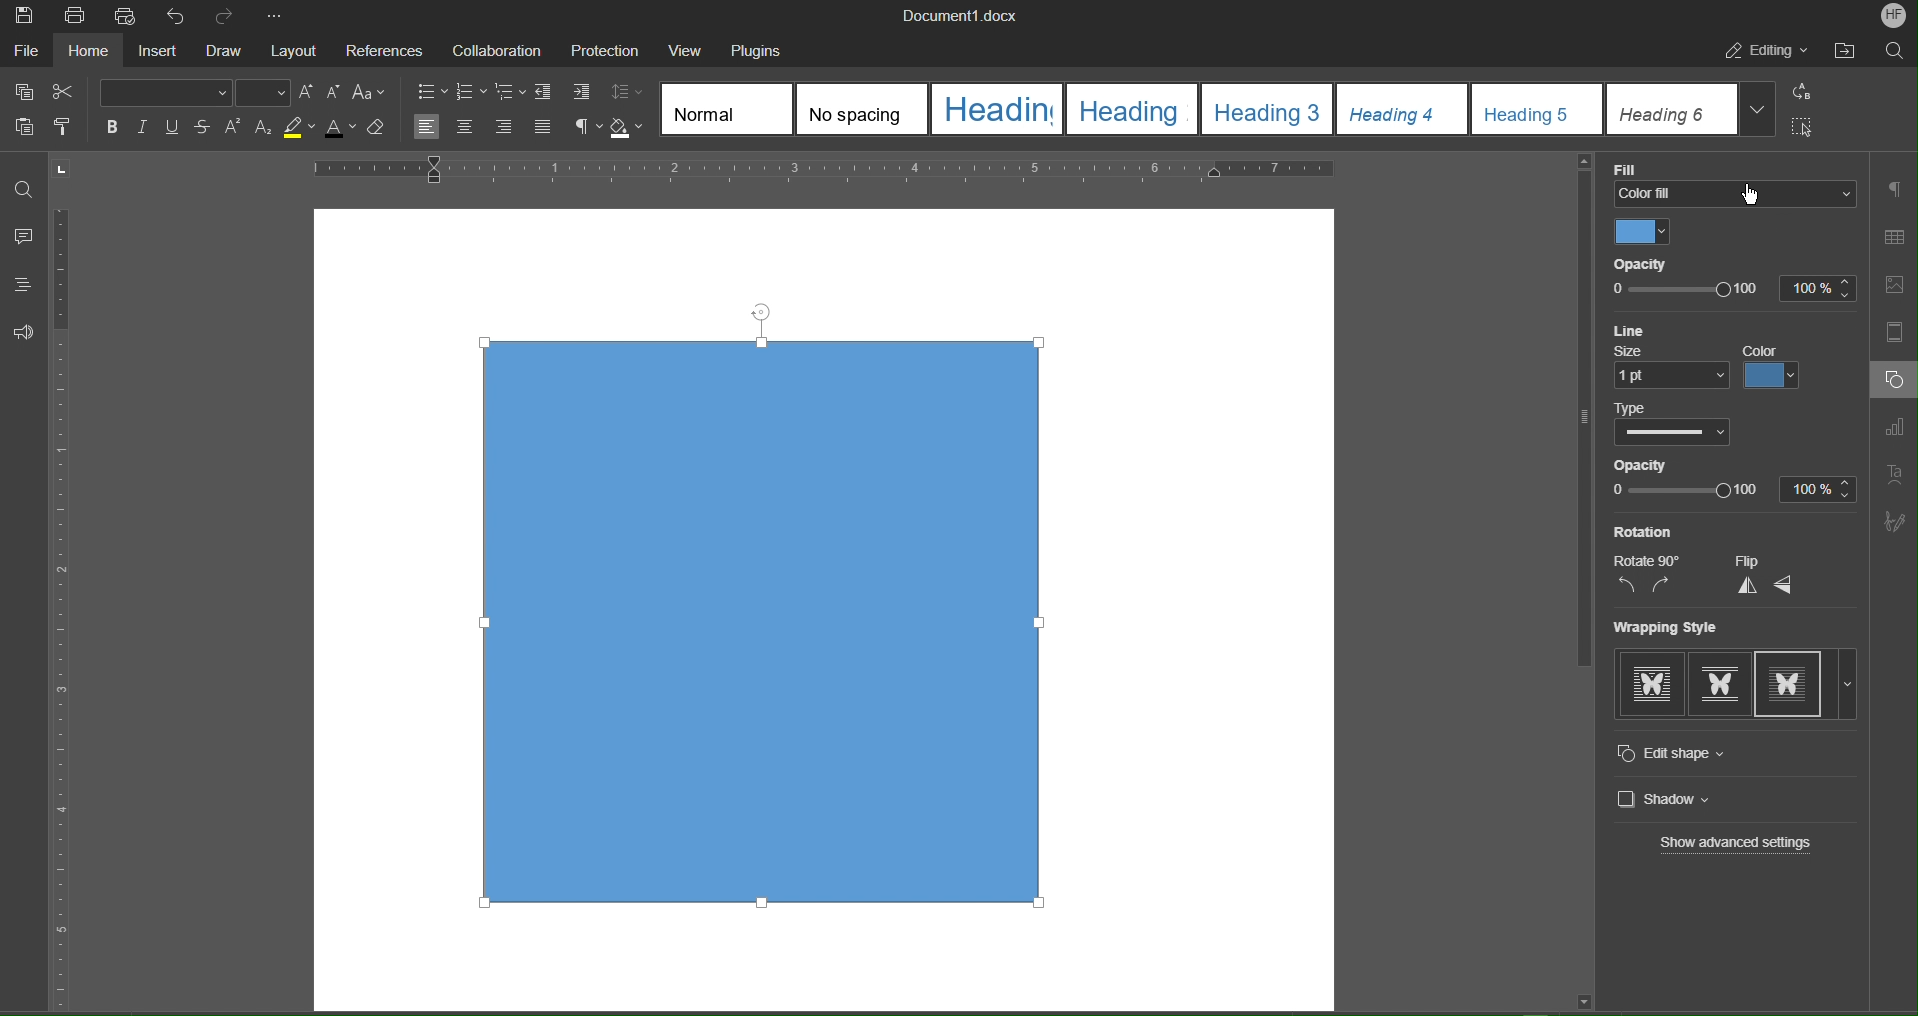  What do you see at coordinates (973, 16) in the screenshot?
I see `Document1.docx` at bounding box center [973, 16].